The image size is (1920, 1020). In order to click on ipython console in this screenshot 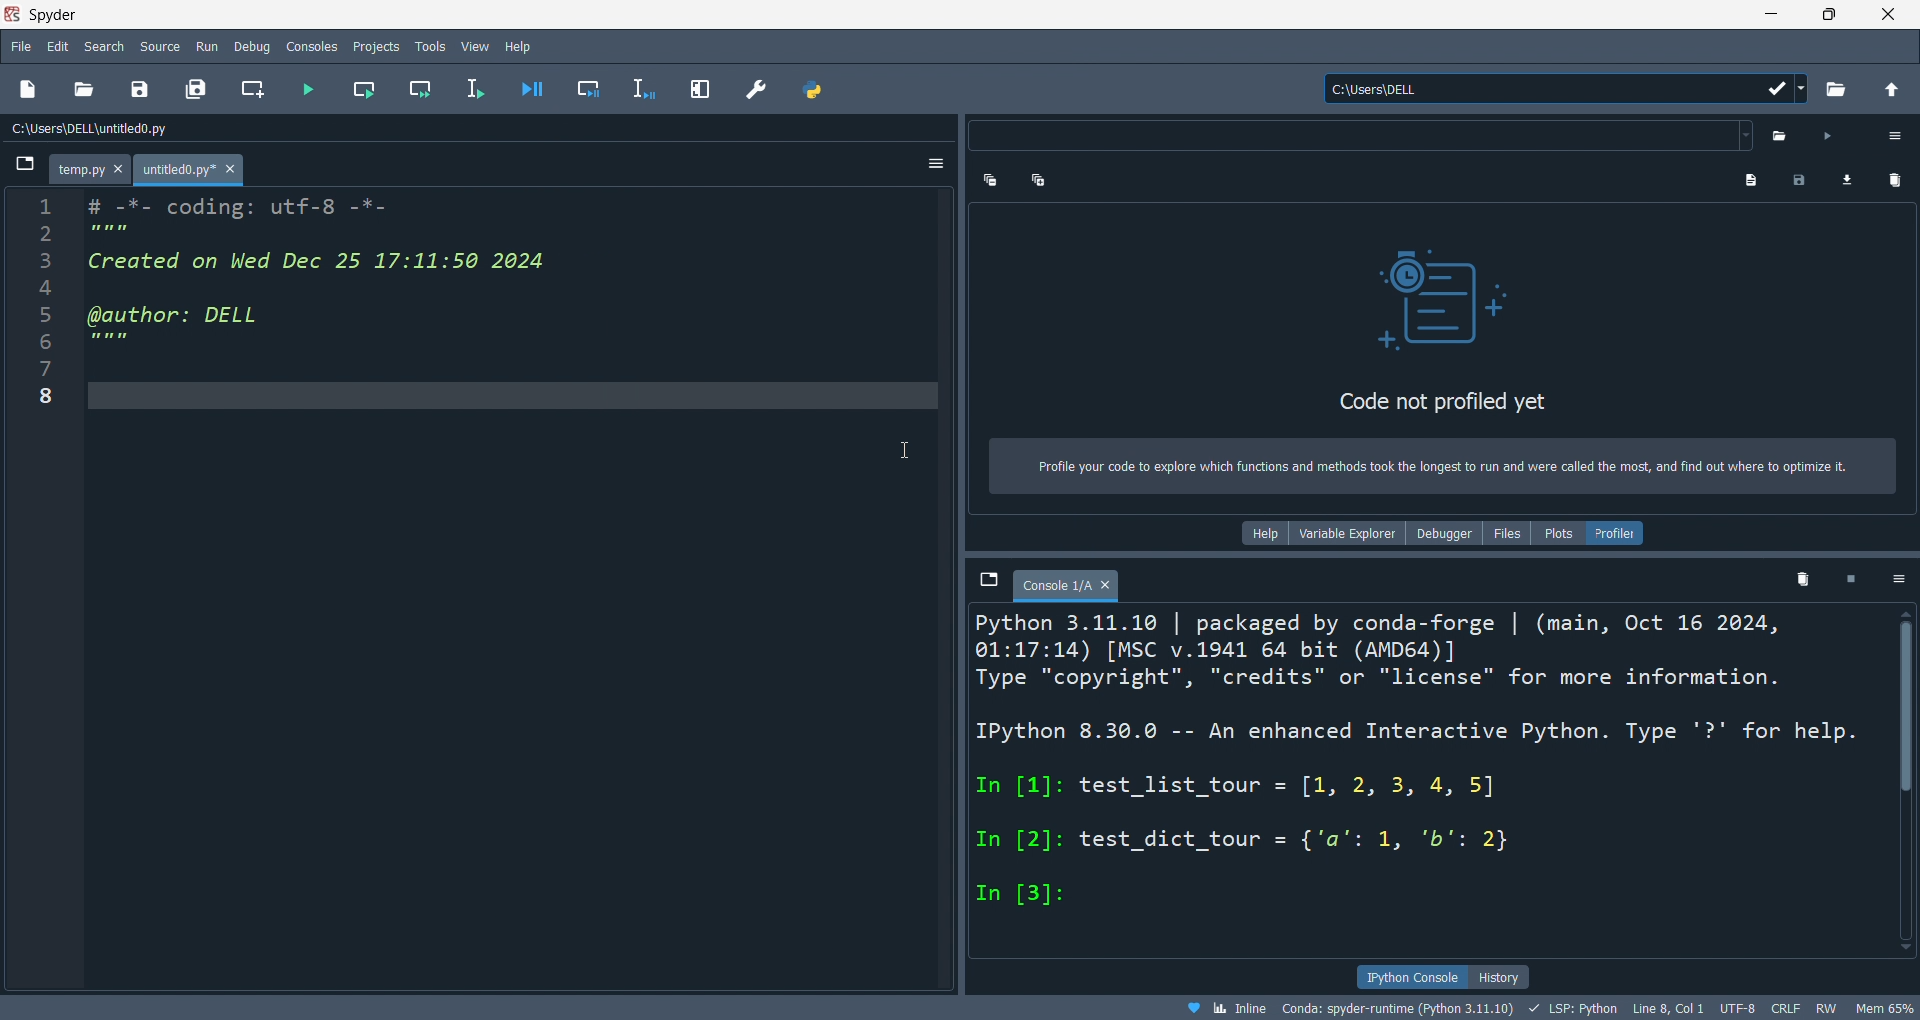, I will do `click(1414, 978)`.